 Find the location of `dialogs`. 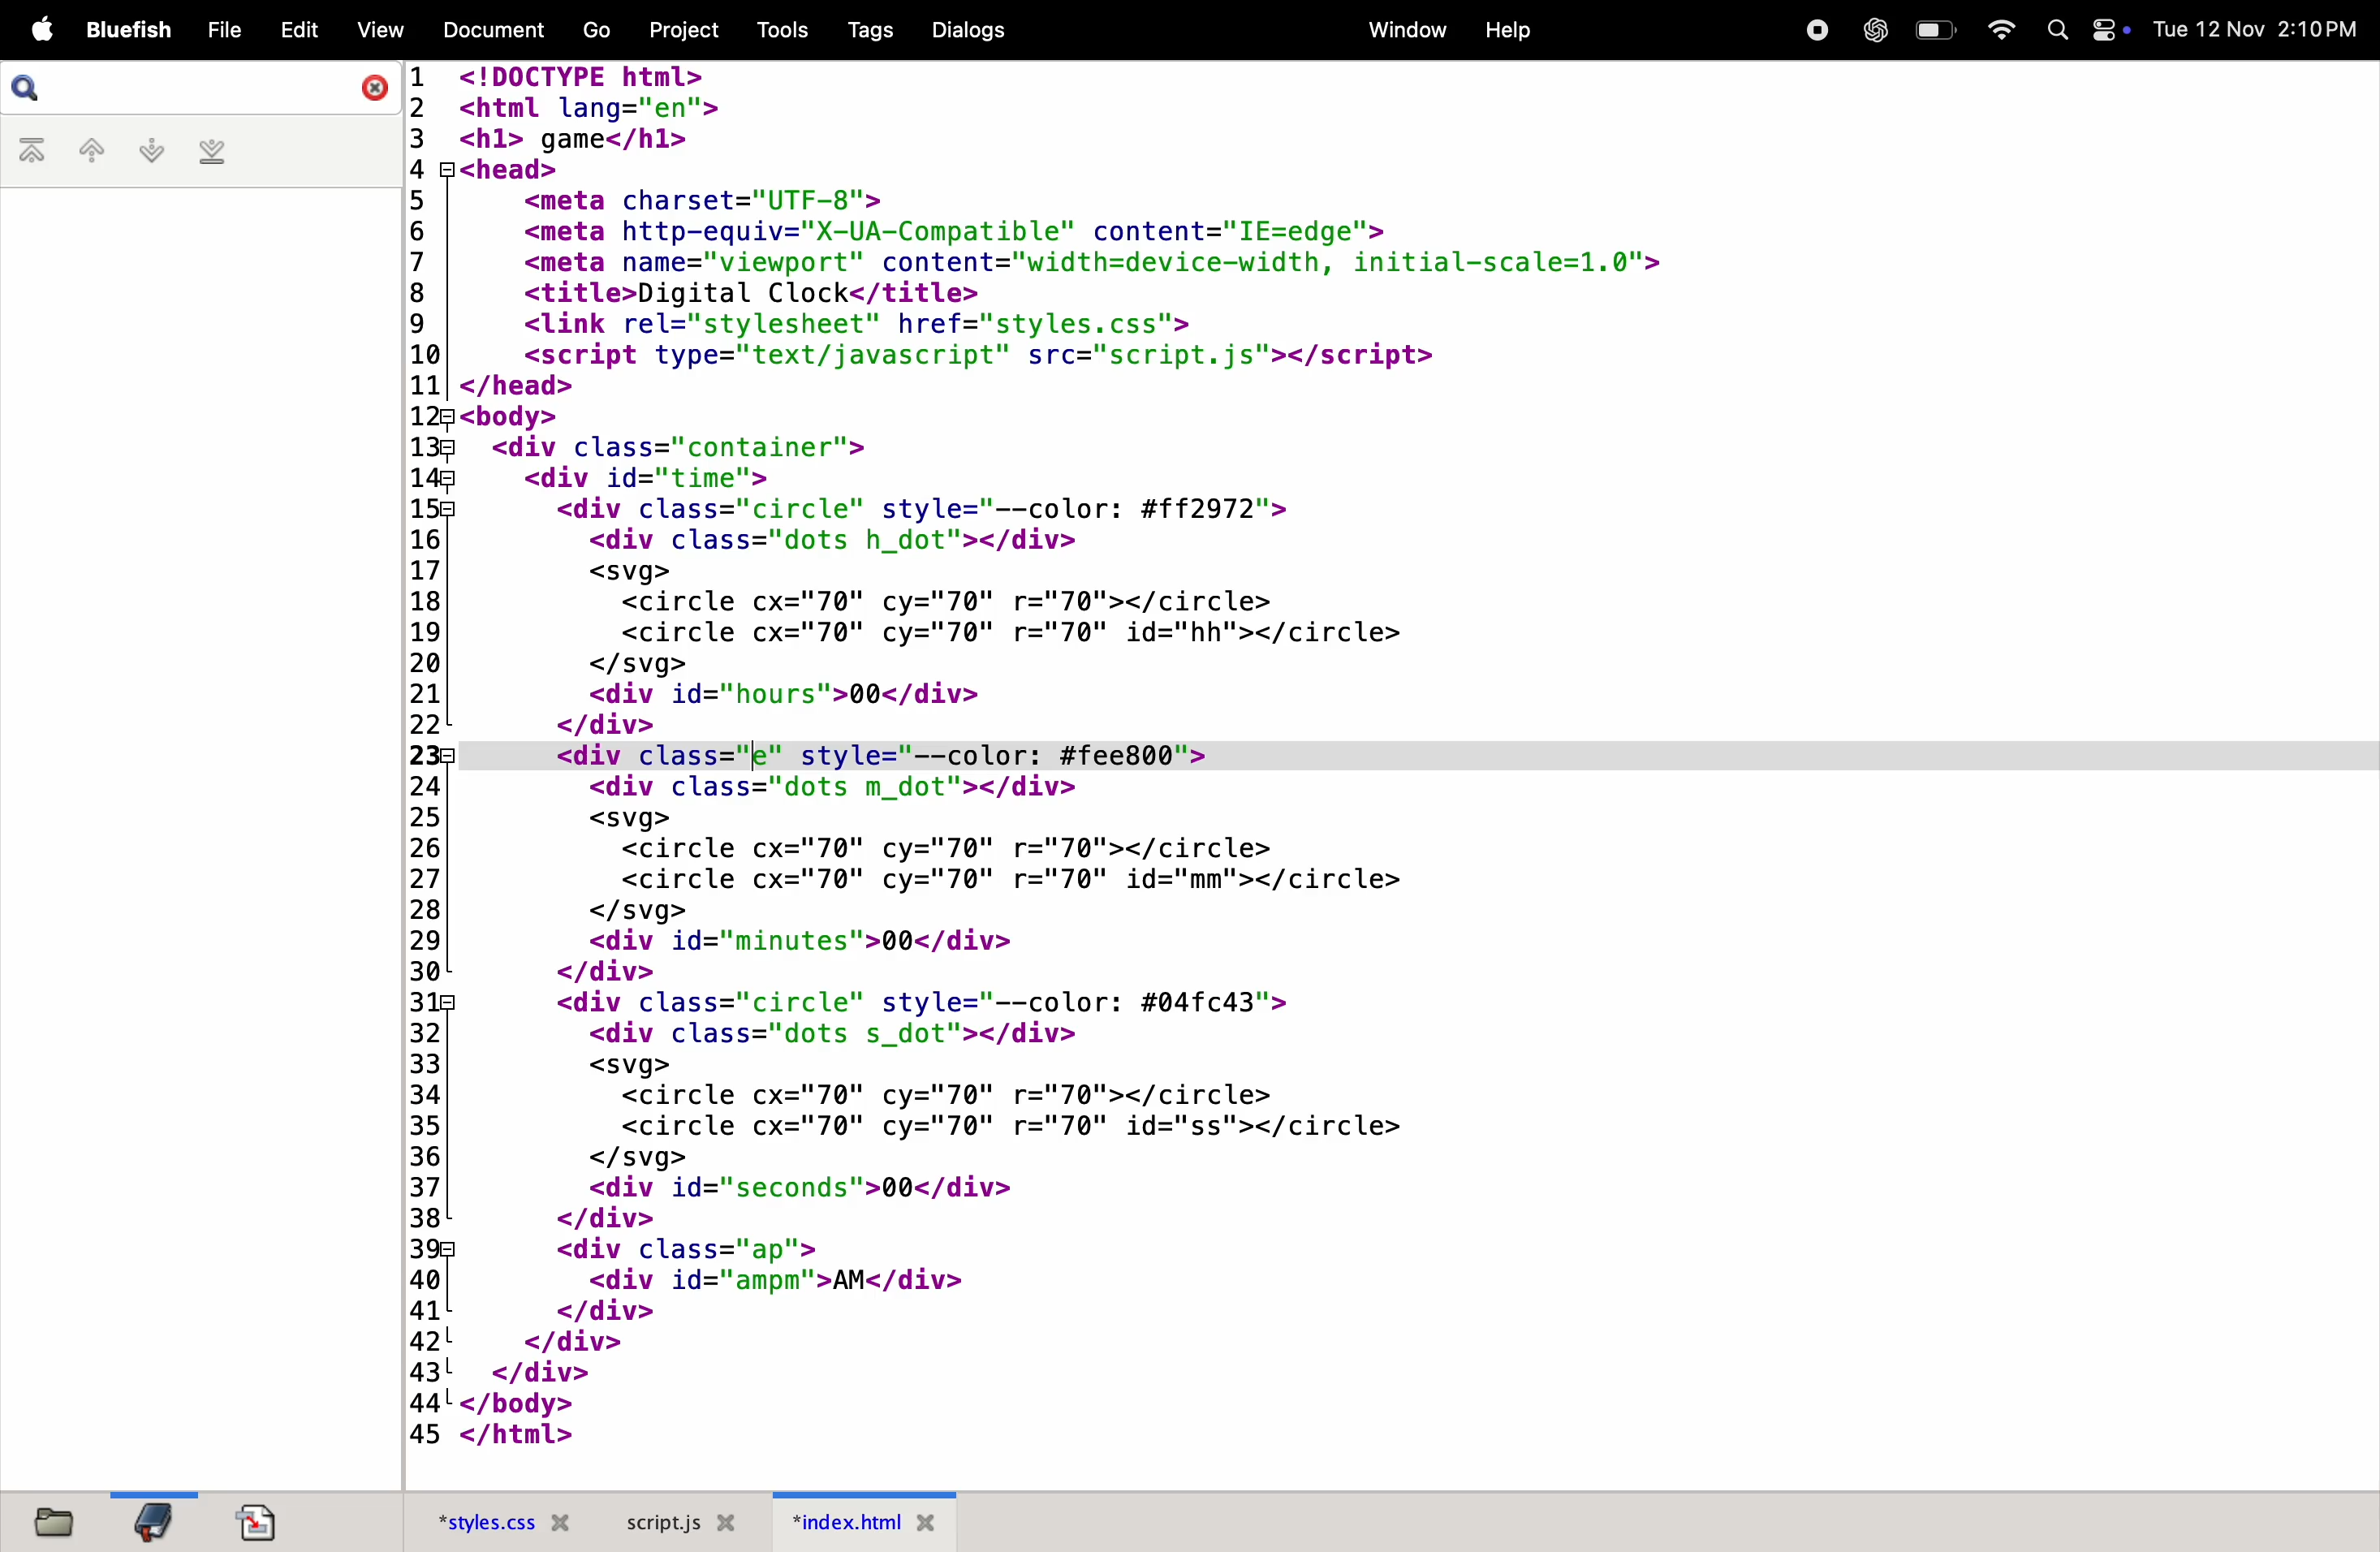

dialogs is located at coordinates (969, 28).